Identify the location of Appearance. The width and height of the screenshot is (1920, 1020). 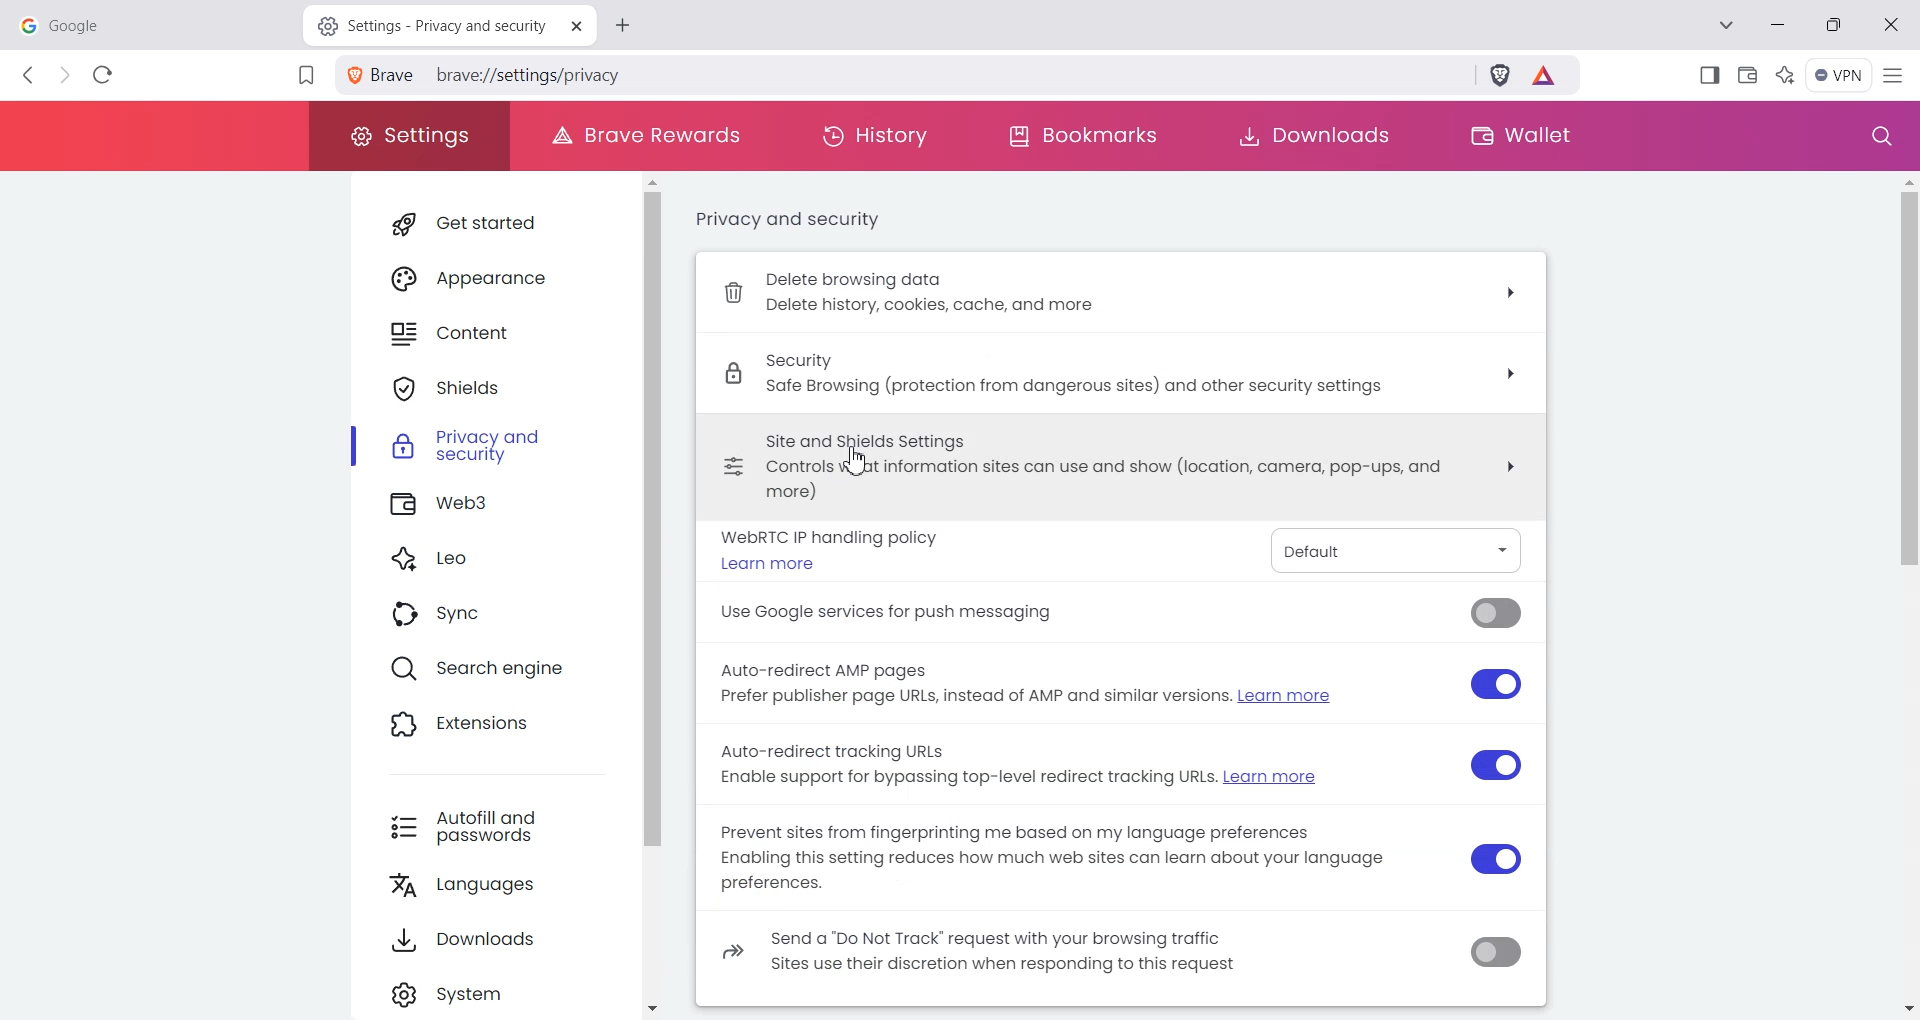
(493, 276).